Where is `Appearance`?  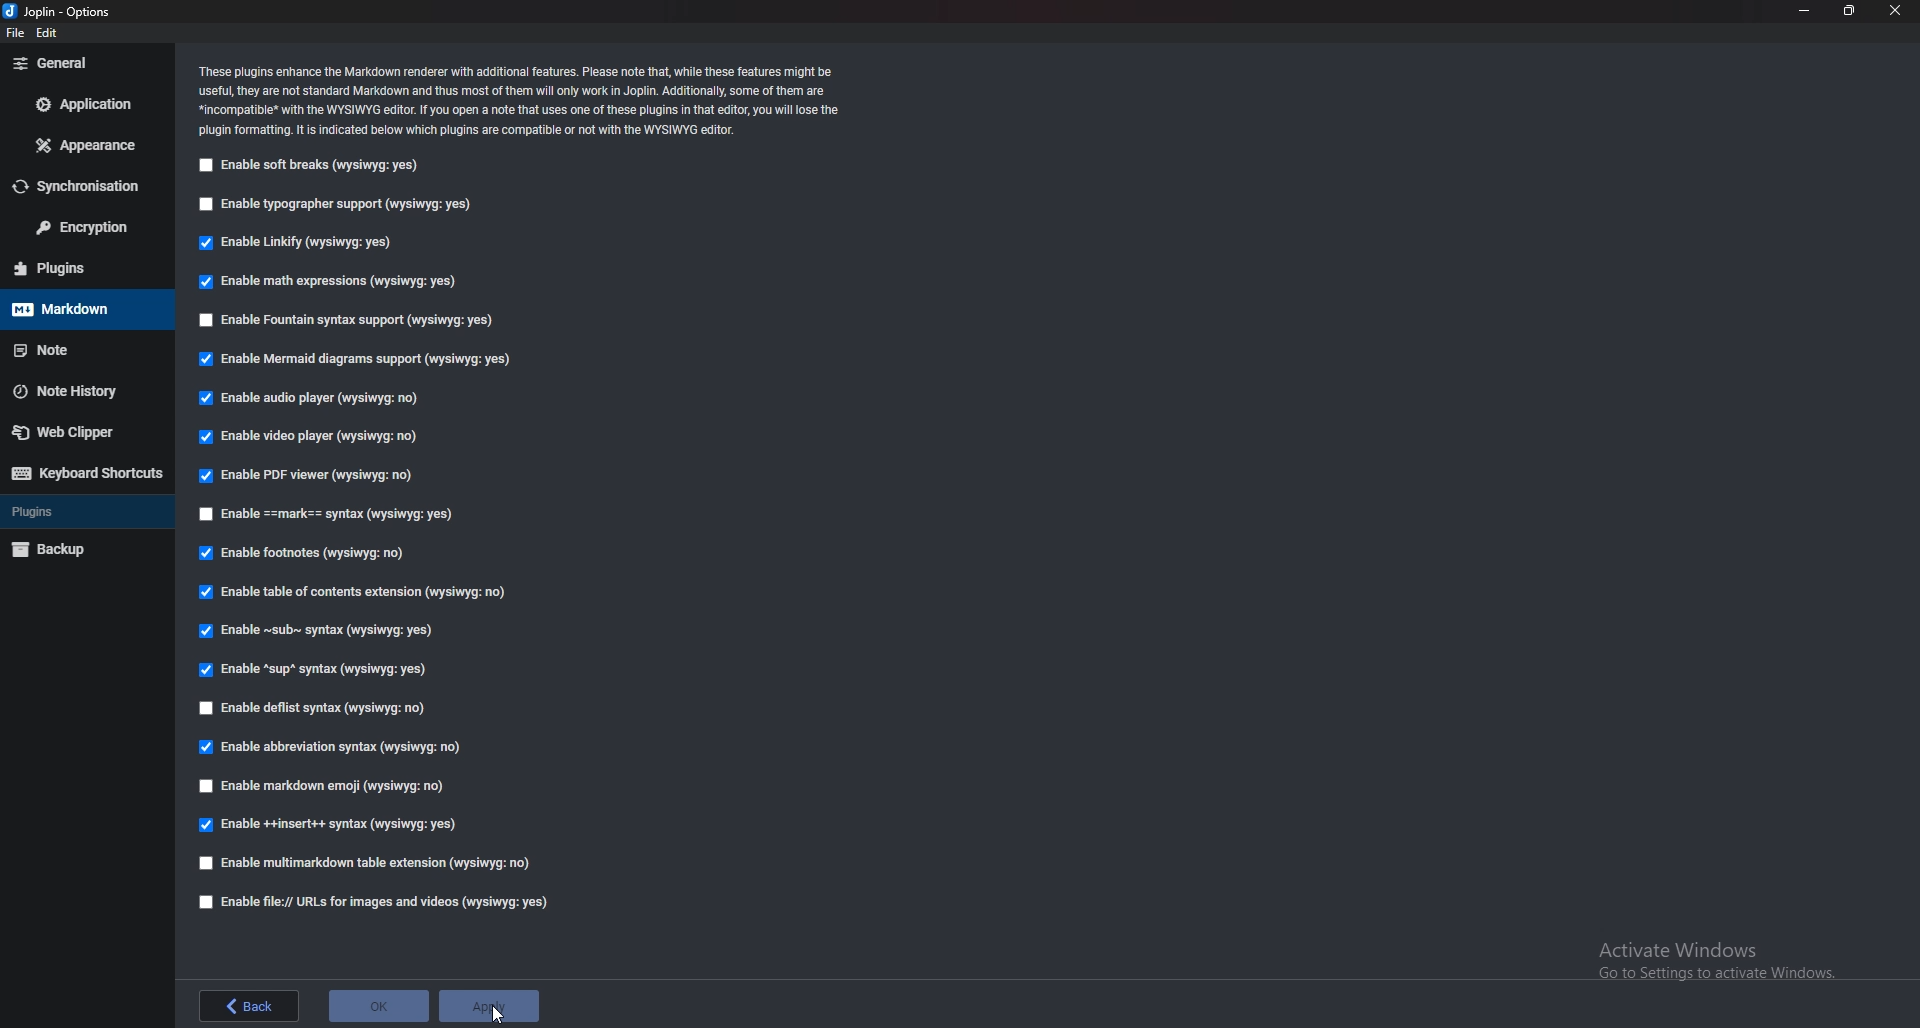
Appearance is located at coordinates (89, 143).